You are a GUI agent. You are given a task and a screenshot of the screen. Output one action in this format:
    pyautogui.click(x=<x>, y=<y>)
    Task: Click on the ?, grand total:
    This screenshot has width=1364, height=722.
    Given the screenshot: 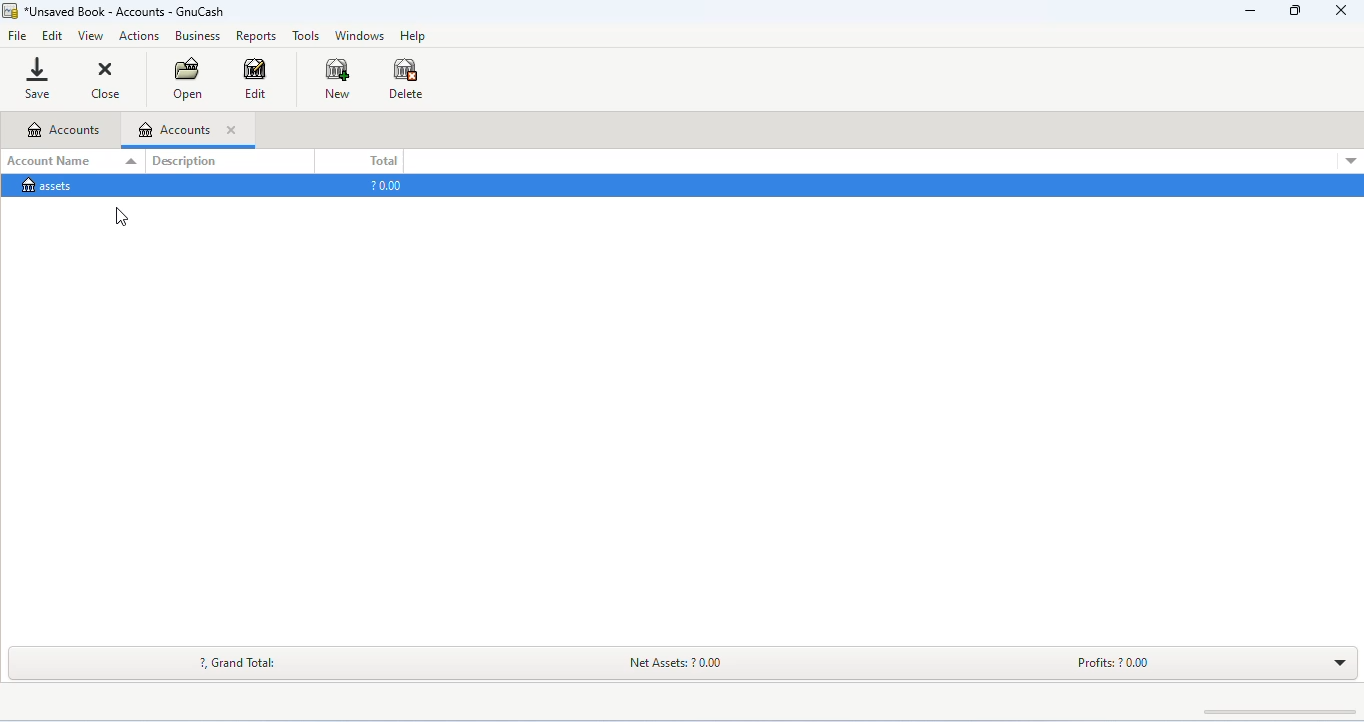 What is the action you would take?
    pyautogui.click(x=242, y=664)
    